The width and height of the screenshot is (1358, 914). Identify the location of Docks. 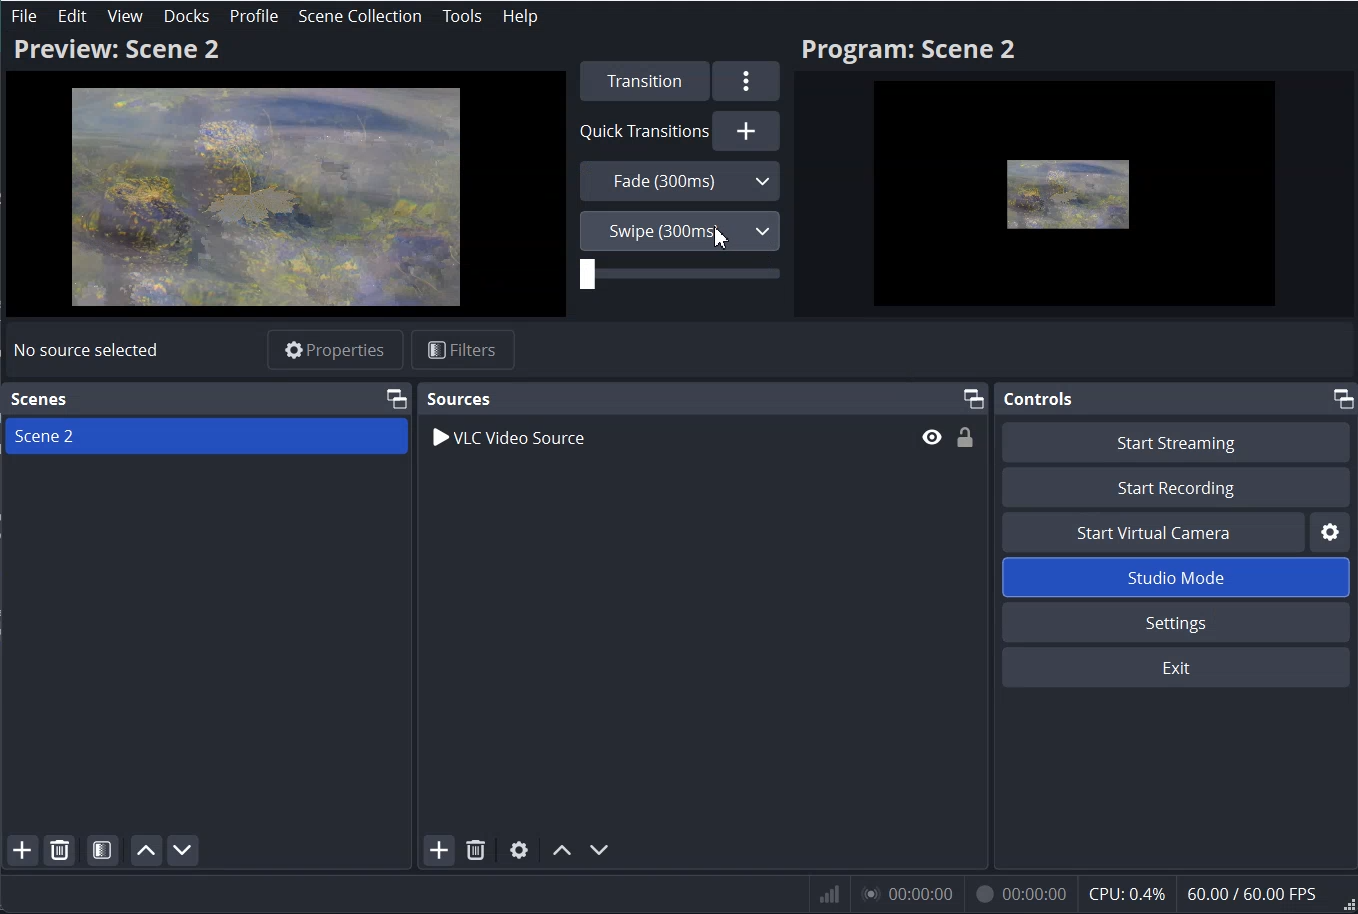
(185, 16).